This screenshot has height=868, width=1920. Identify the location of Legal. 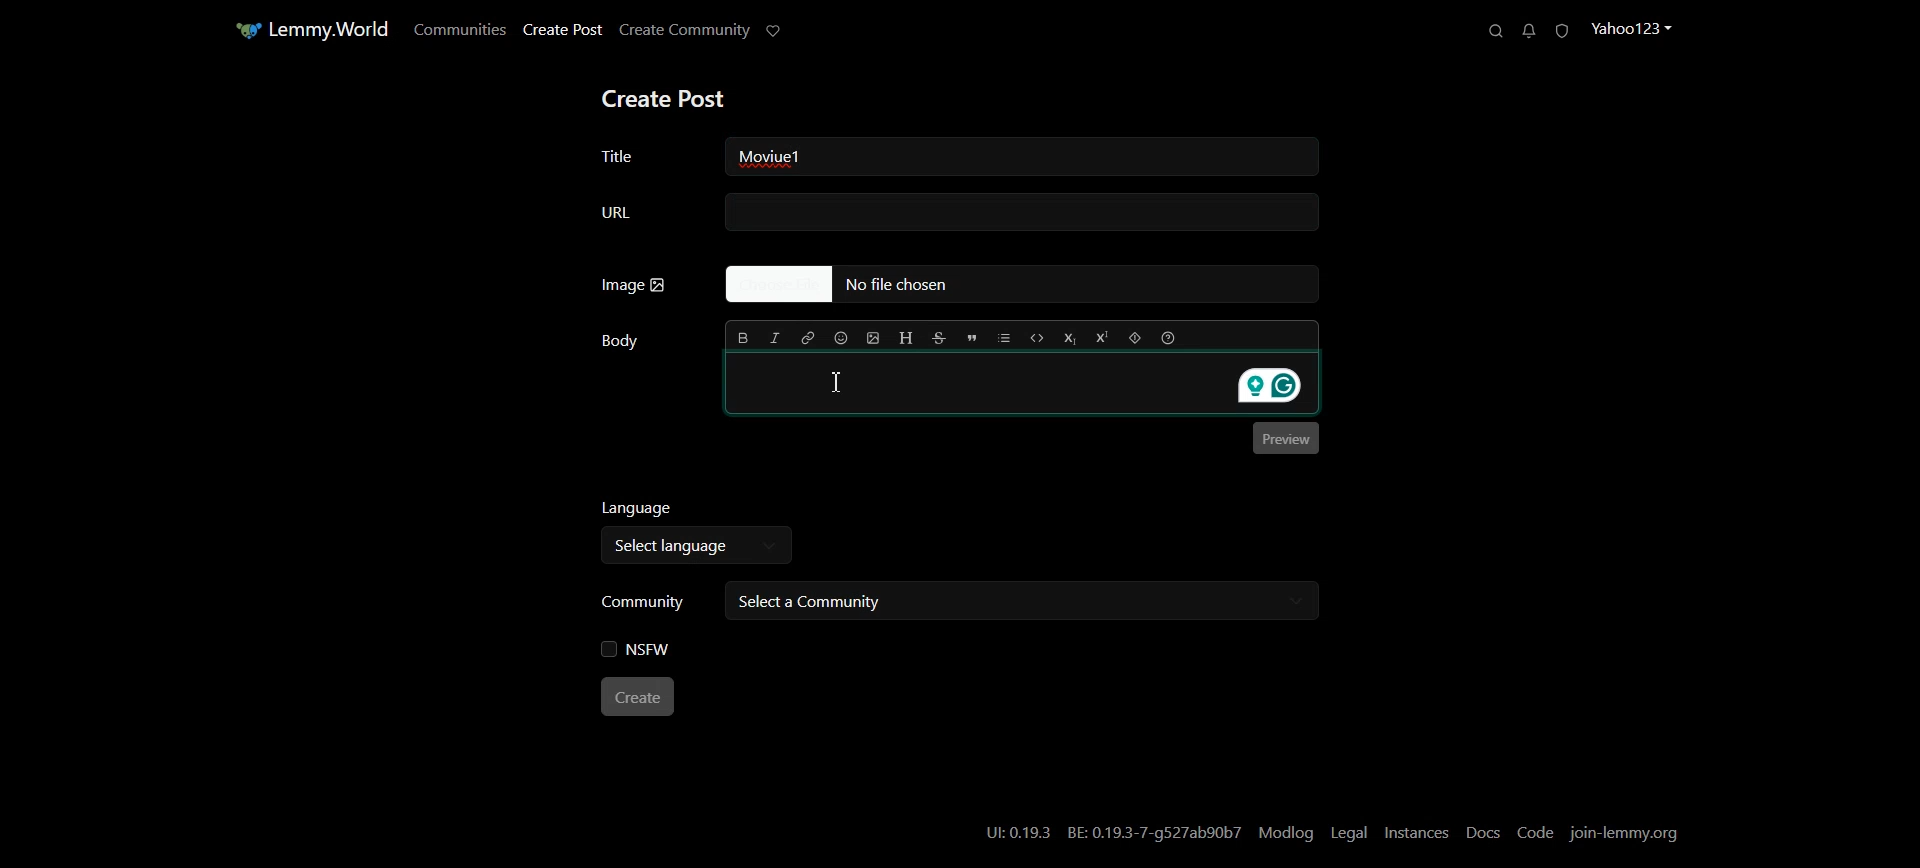
(1348, 832).